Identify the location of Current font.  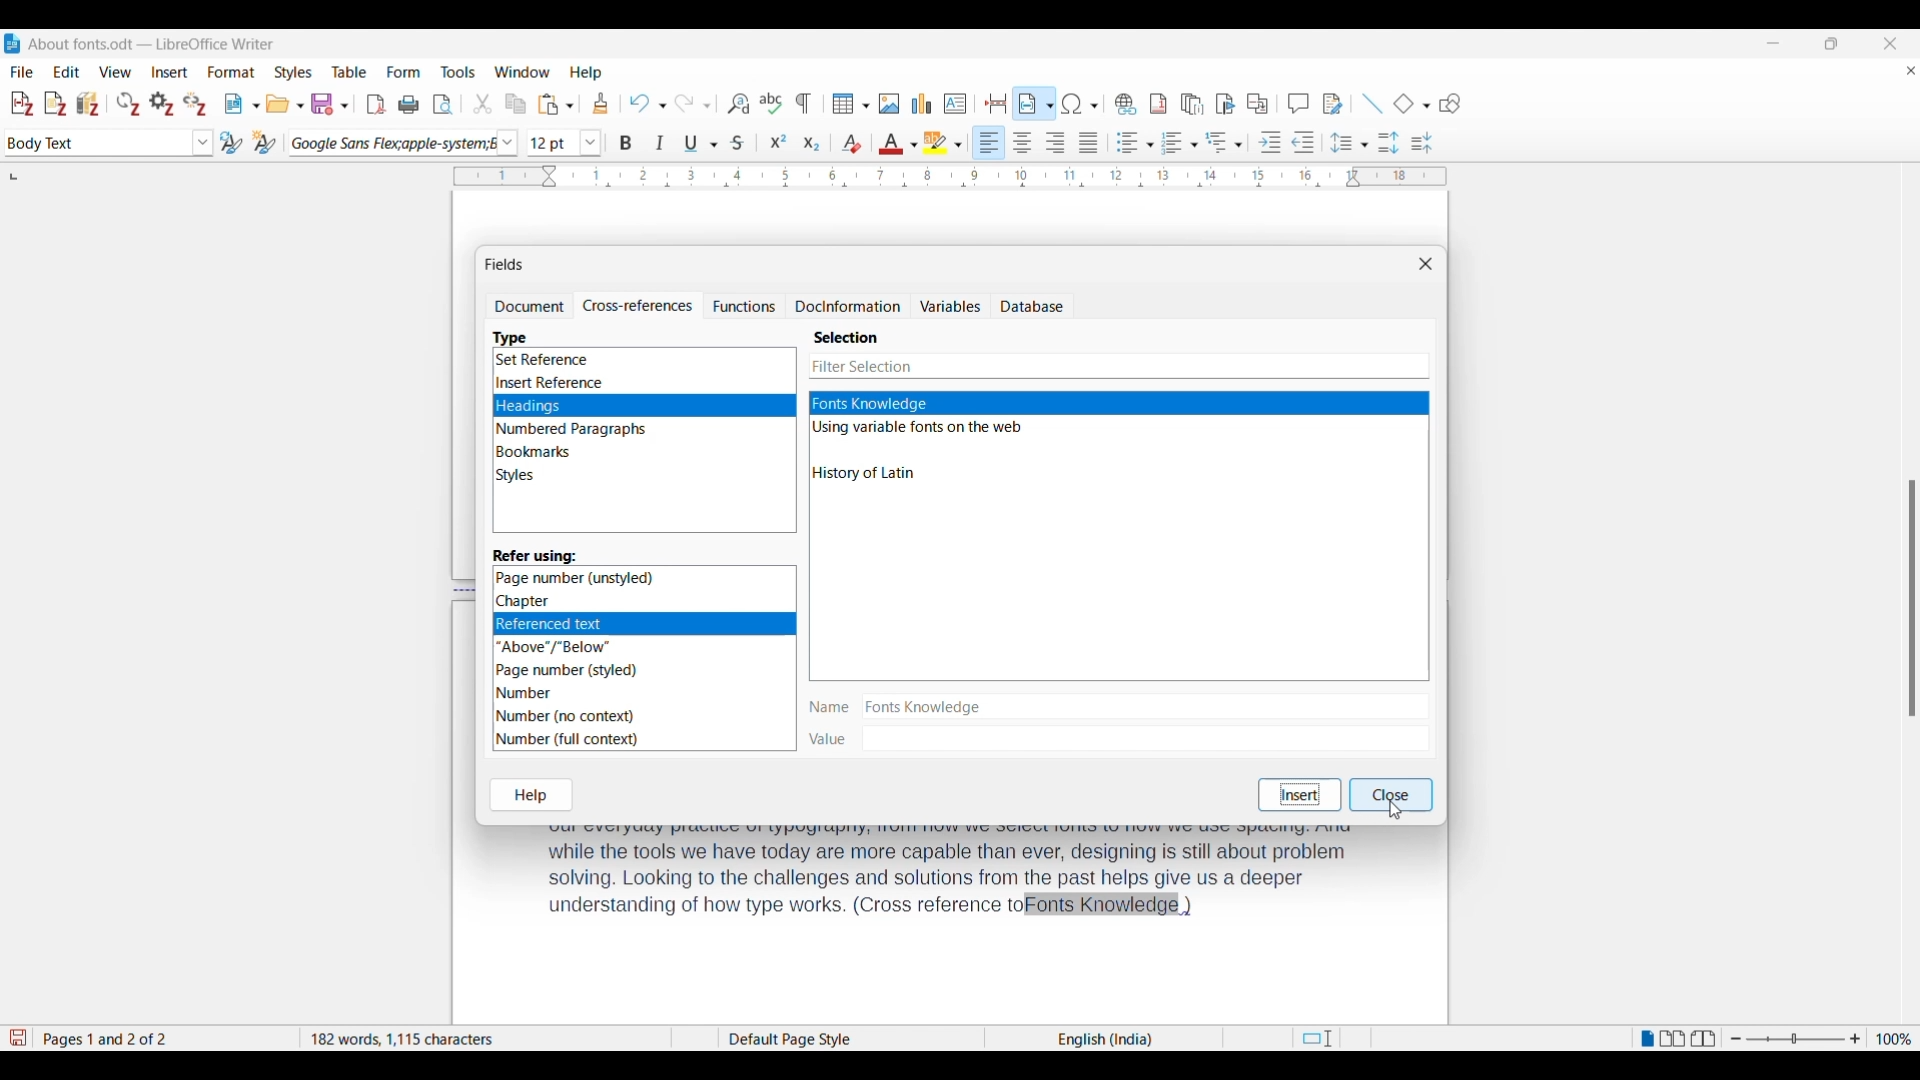
(390, 143).